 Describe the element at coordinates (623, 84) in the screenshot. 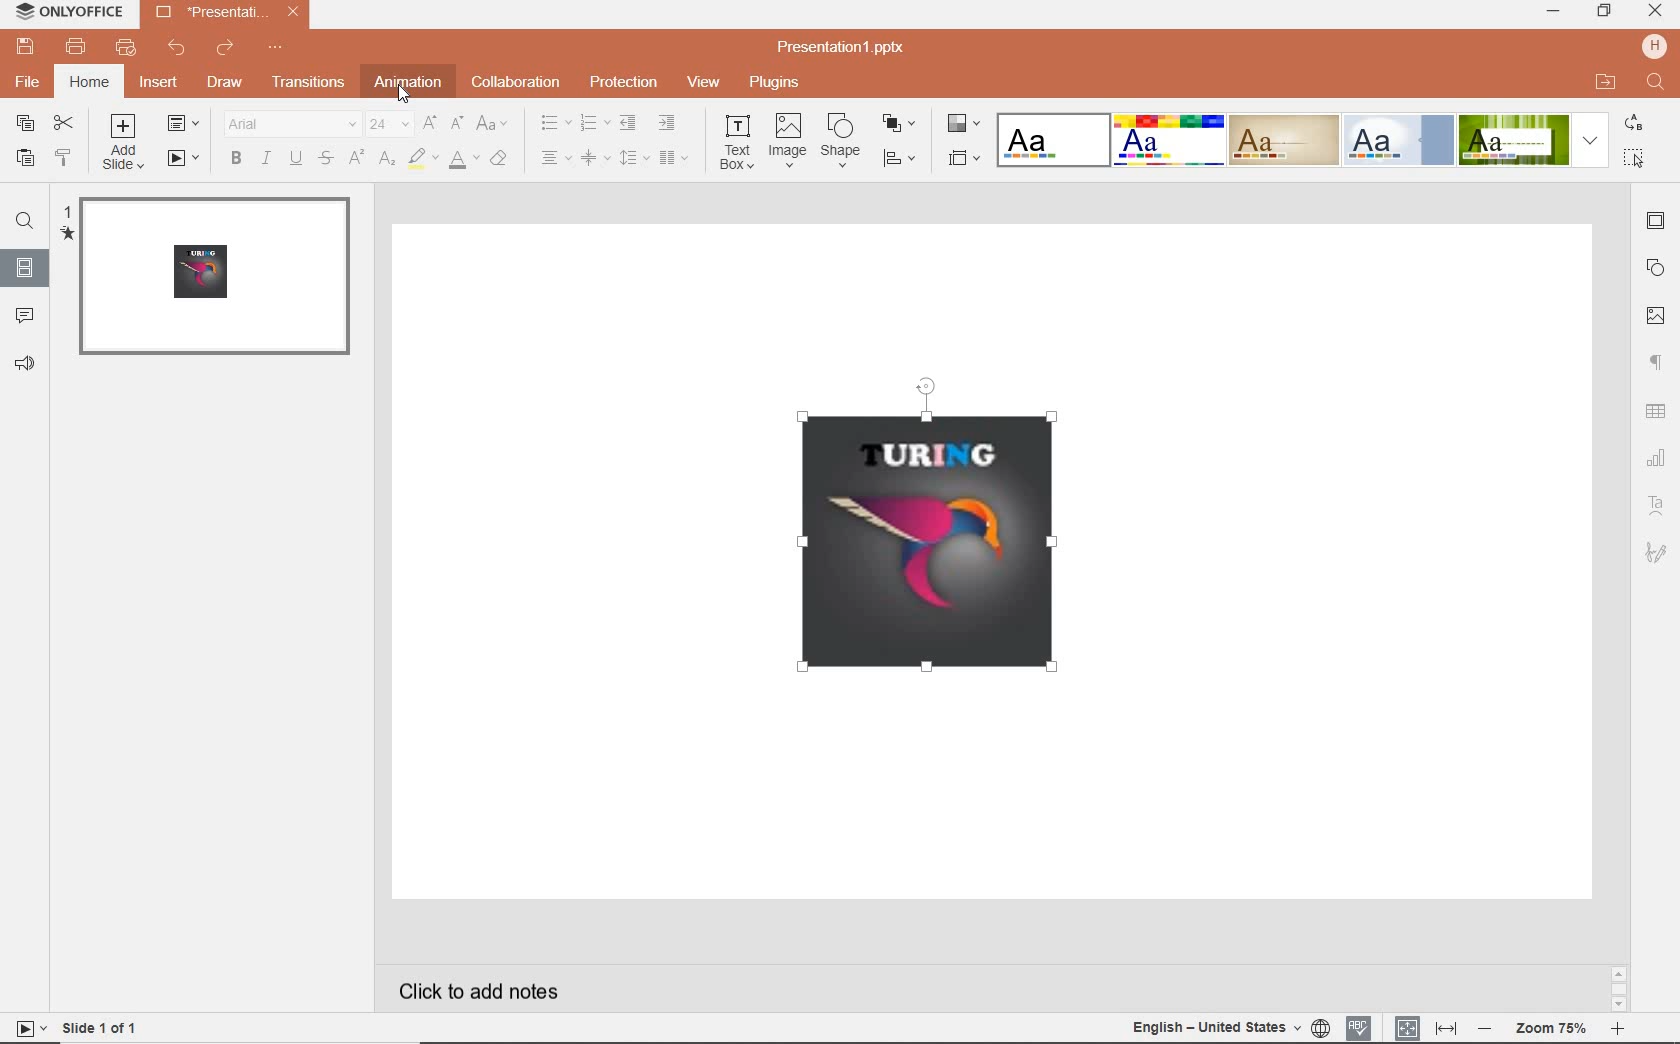

I see `protection` at that location.